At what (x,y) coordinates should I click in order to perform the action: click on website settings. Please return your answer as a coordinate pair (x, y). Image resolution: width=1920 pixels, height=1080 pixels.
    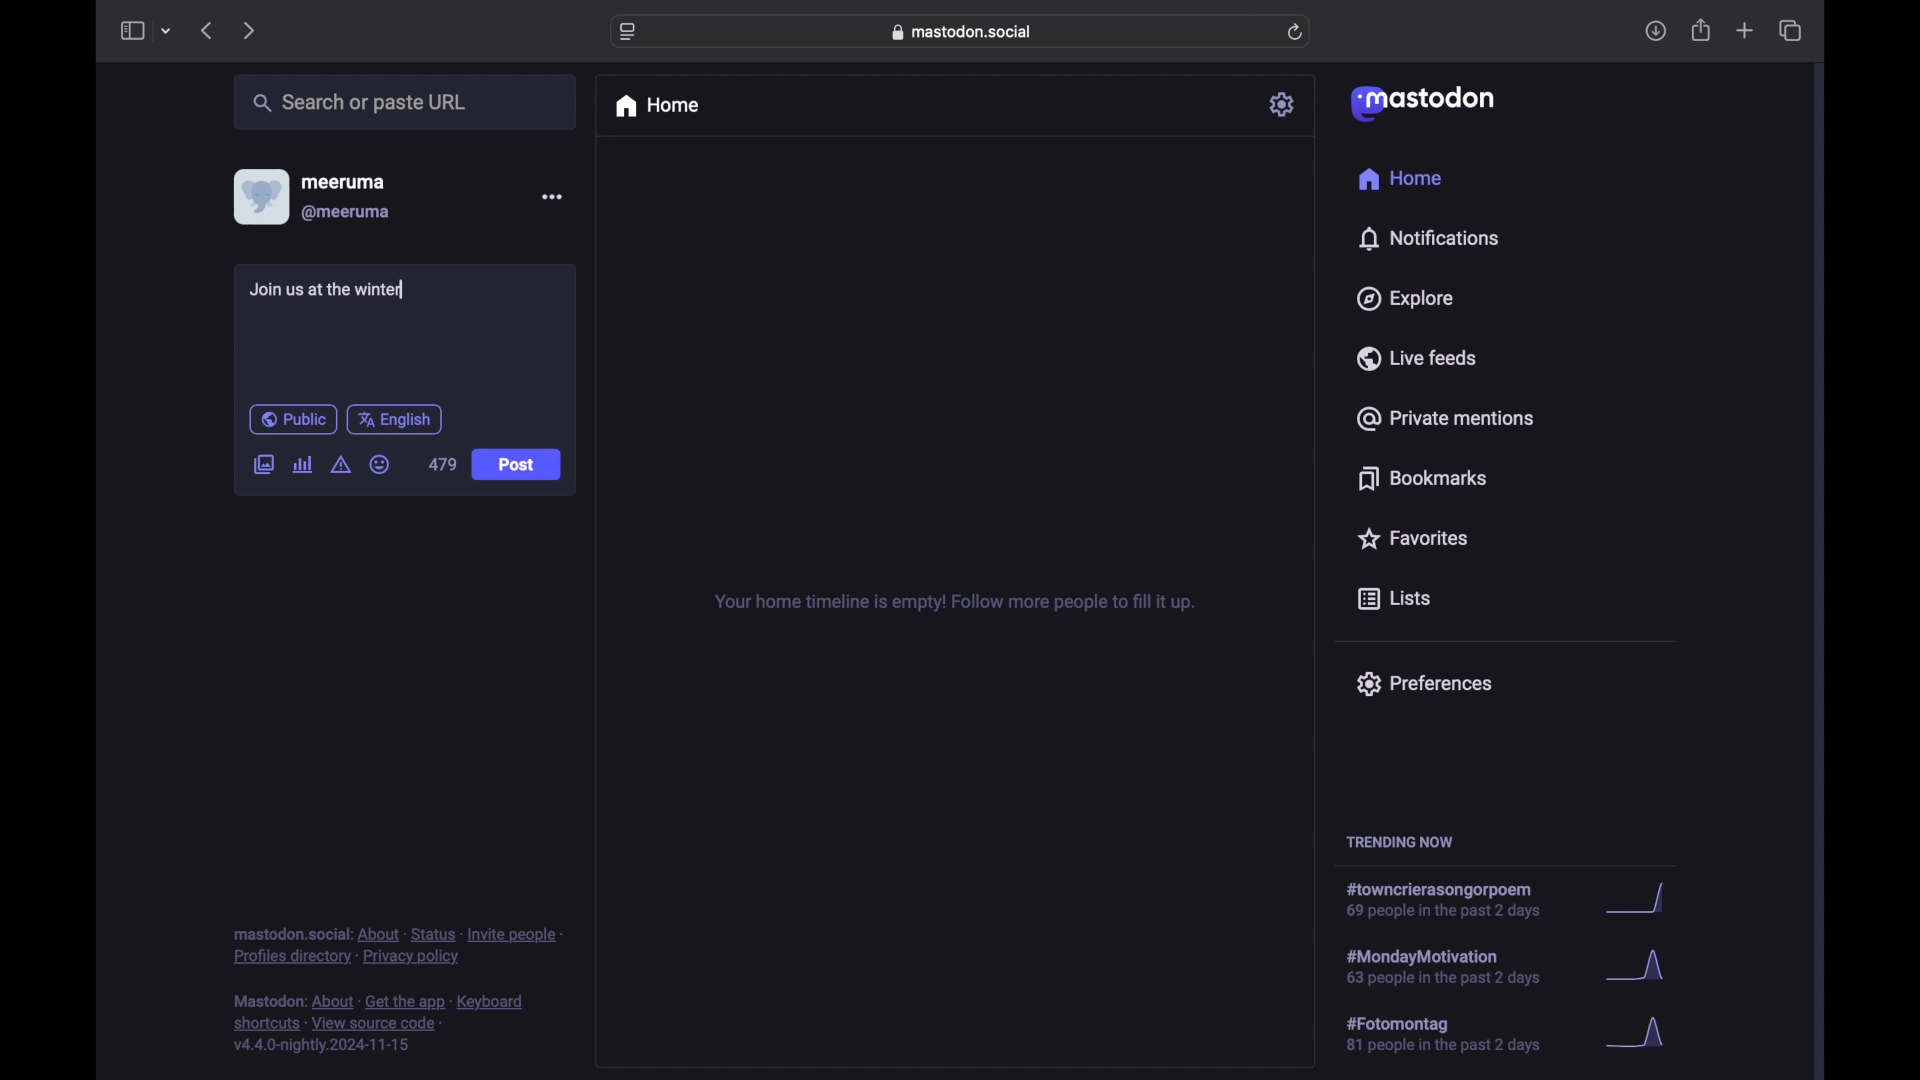
    Looking at the image, I should click on (630, 32).